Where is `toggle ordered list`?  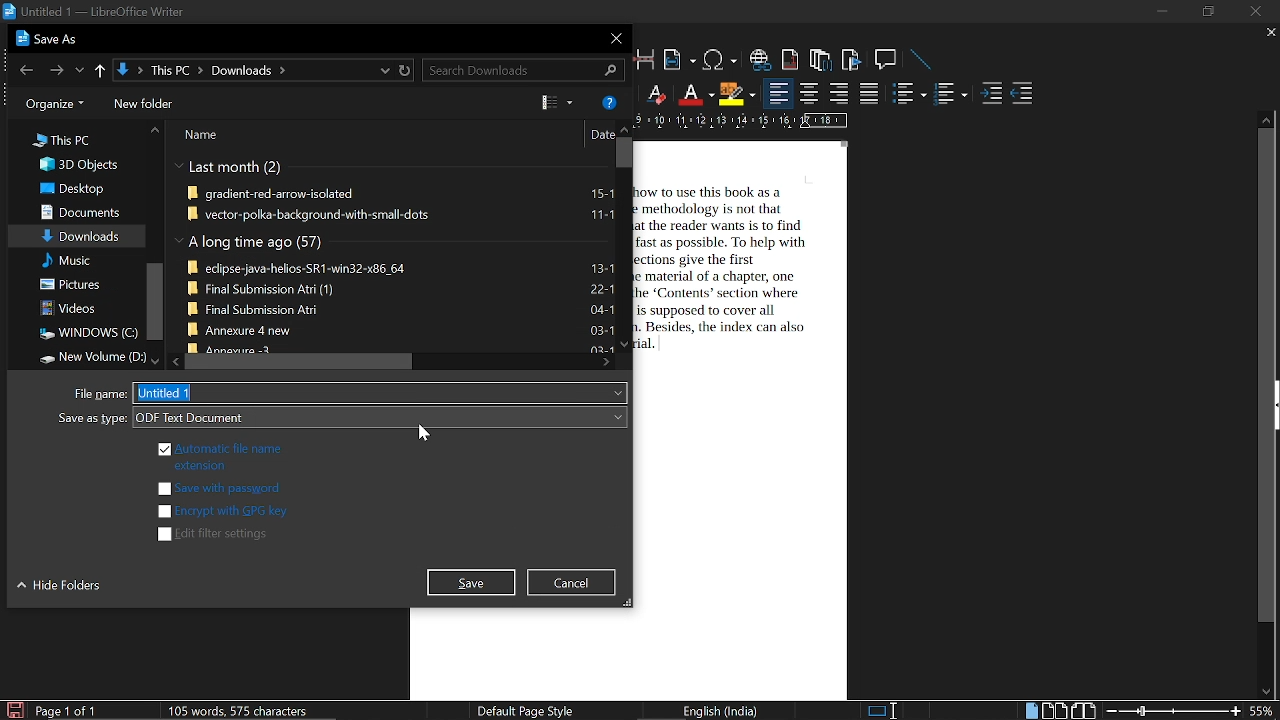
toggle ordered list is located at coordinates (910, 92).